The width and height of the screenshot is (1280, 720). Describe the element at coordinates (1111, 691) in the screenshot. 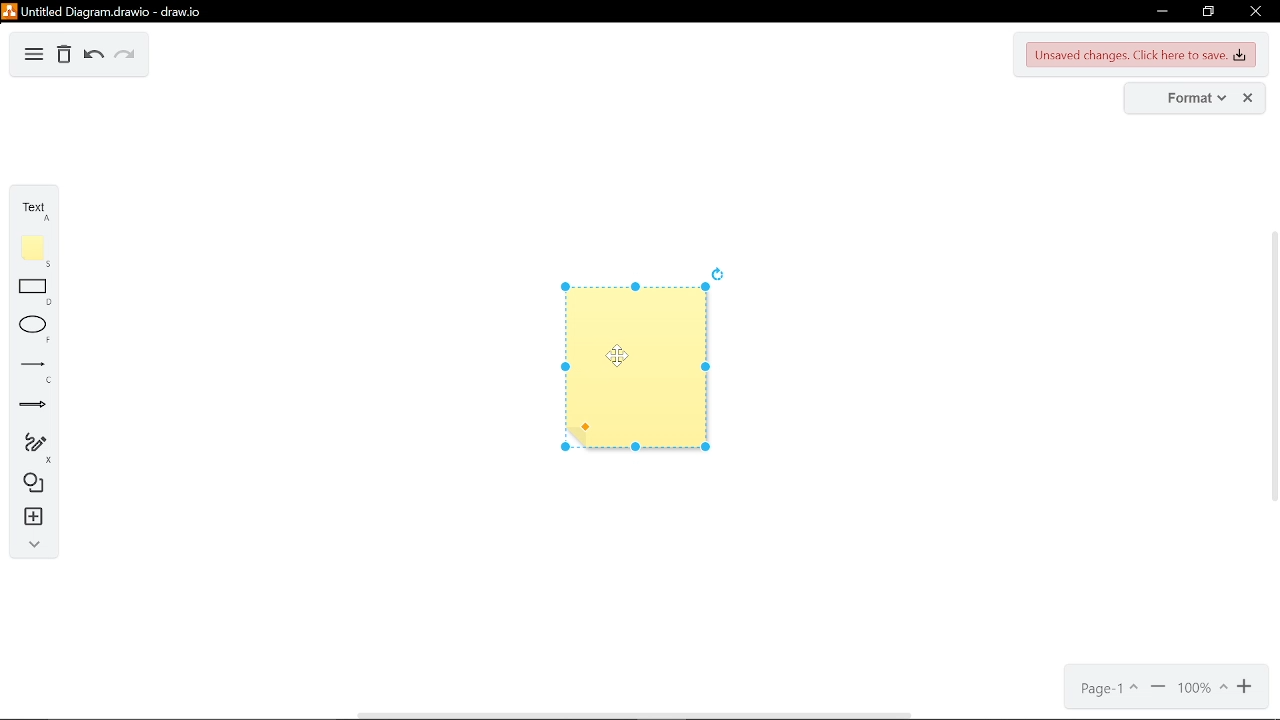

I see `page 1` at that location.